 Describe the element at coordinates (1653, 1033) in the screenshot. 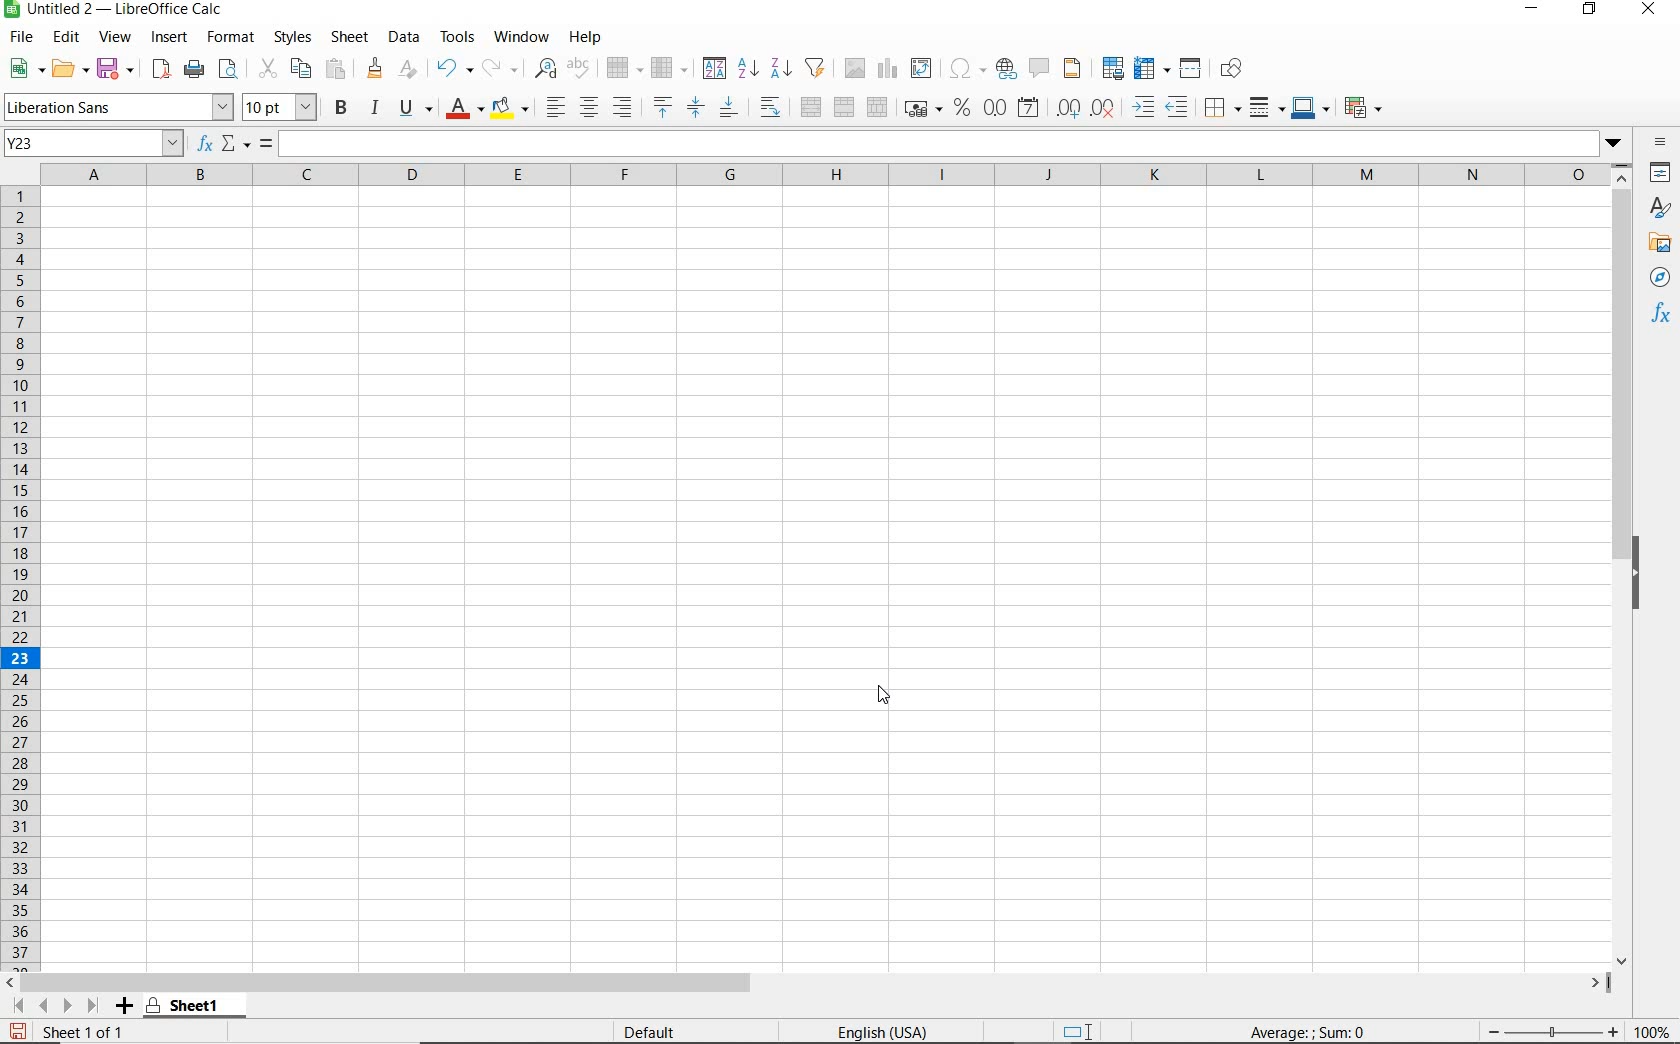

I see `ZOOM FACTOR` at that location.